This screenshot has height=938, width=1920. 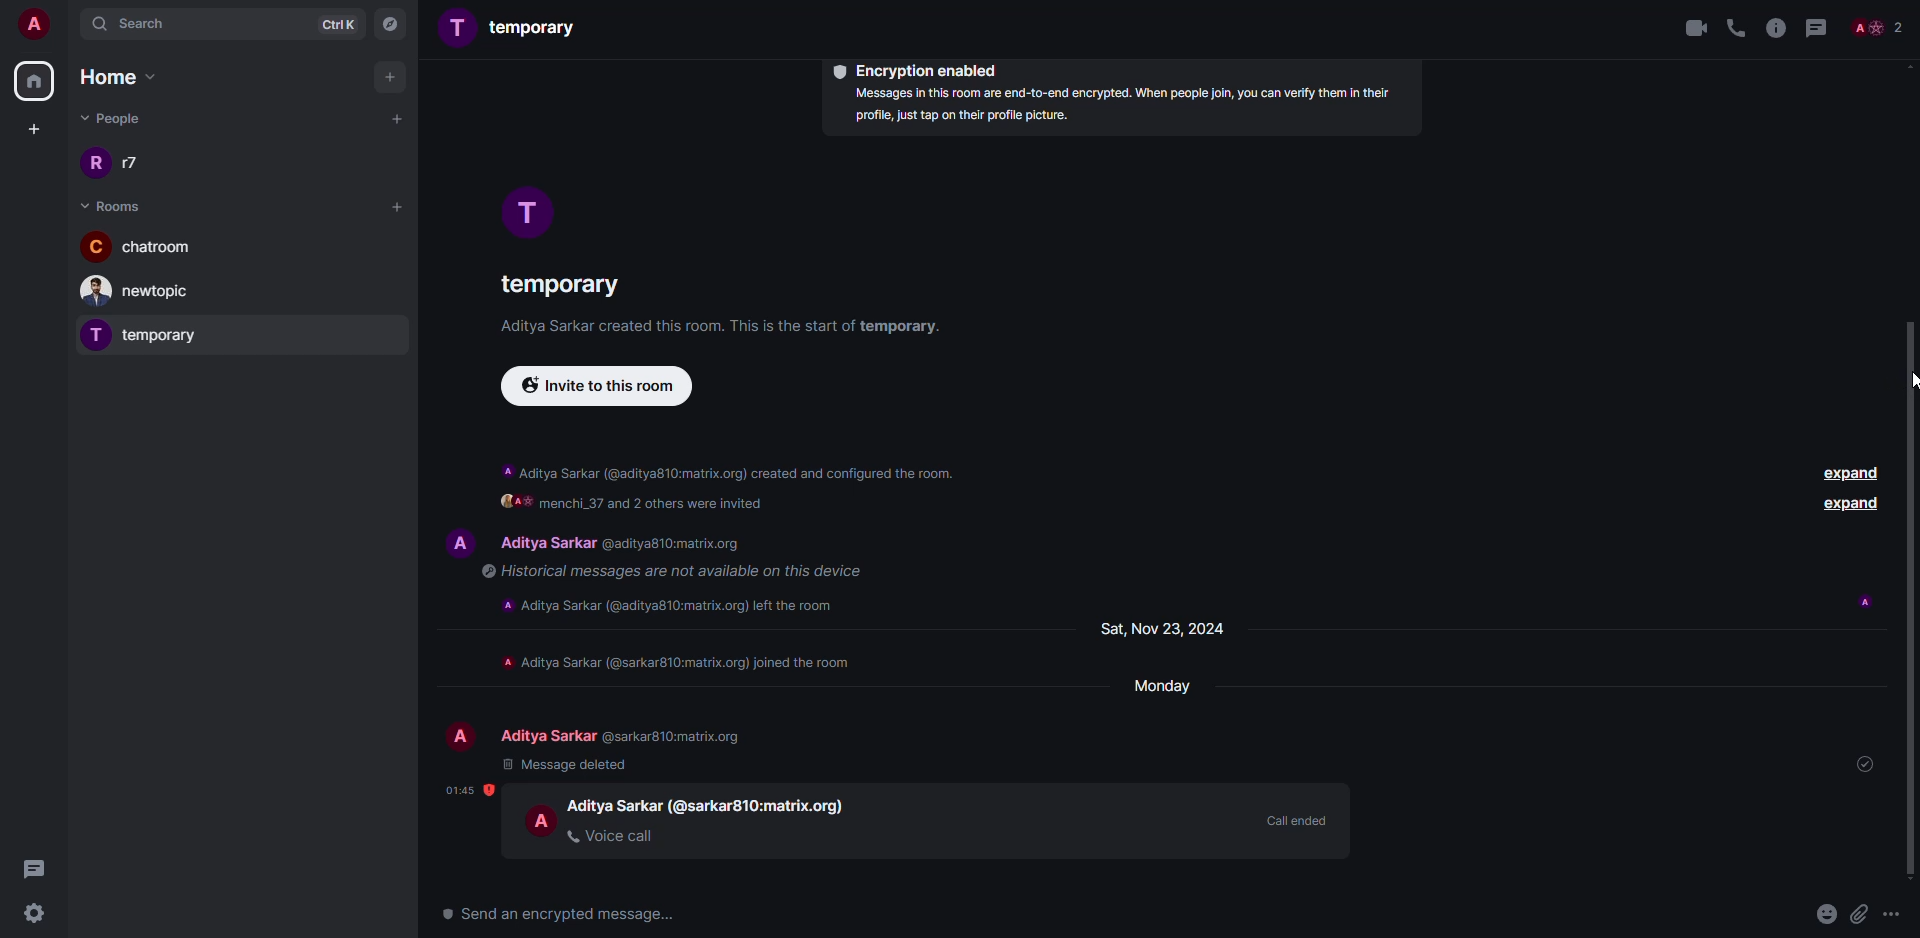 What do you see at coordinates (39, 915) in the screenshot?
I see `settings` at bounding box center [39, 915].